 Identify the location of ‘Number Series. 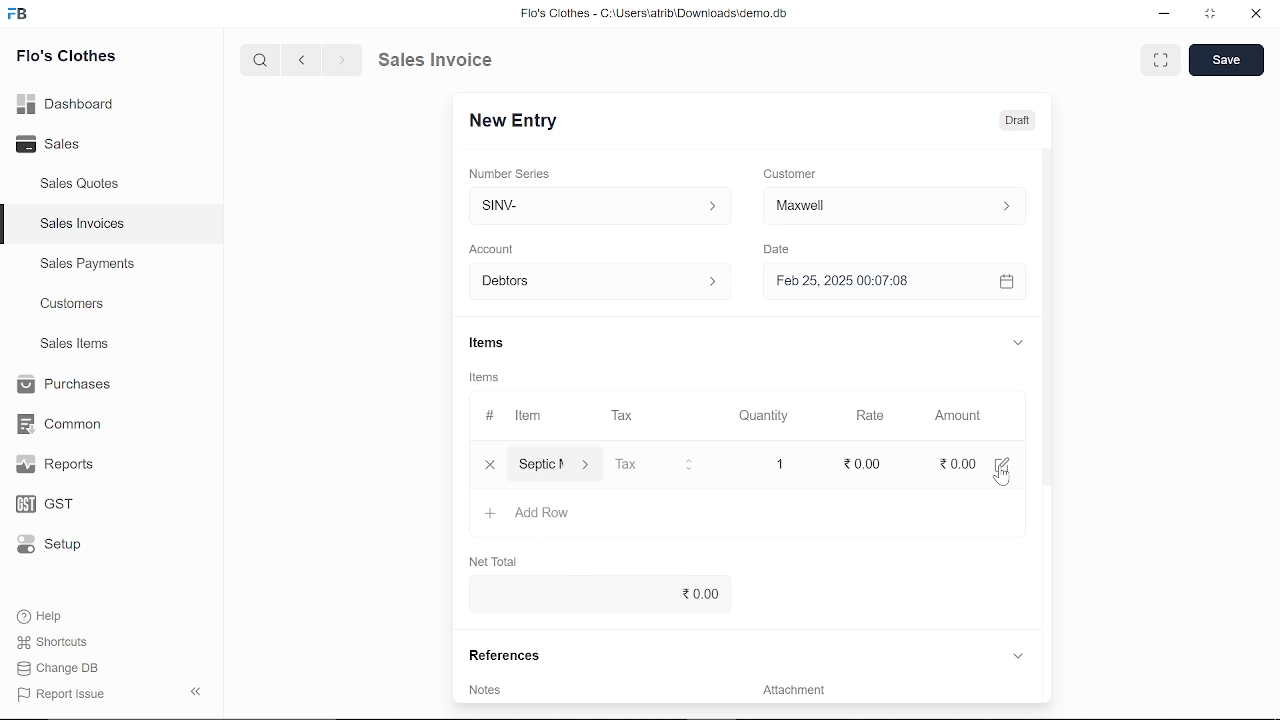
(510, 173).